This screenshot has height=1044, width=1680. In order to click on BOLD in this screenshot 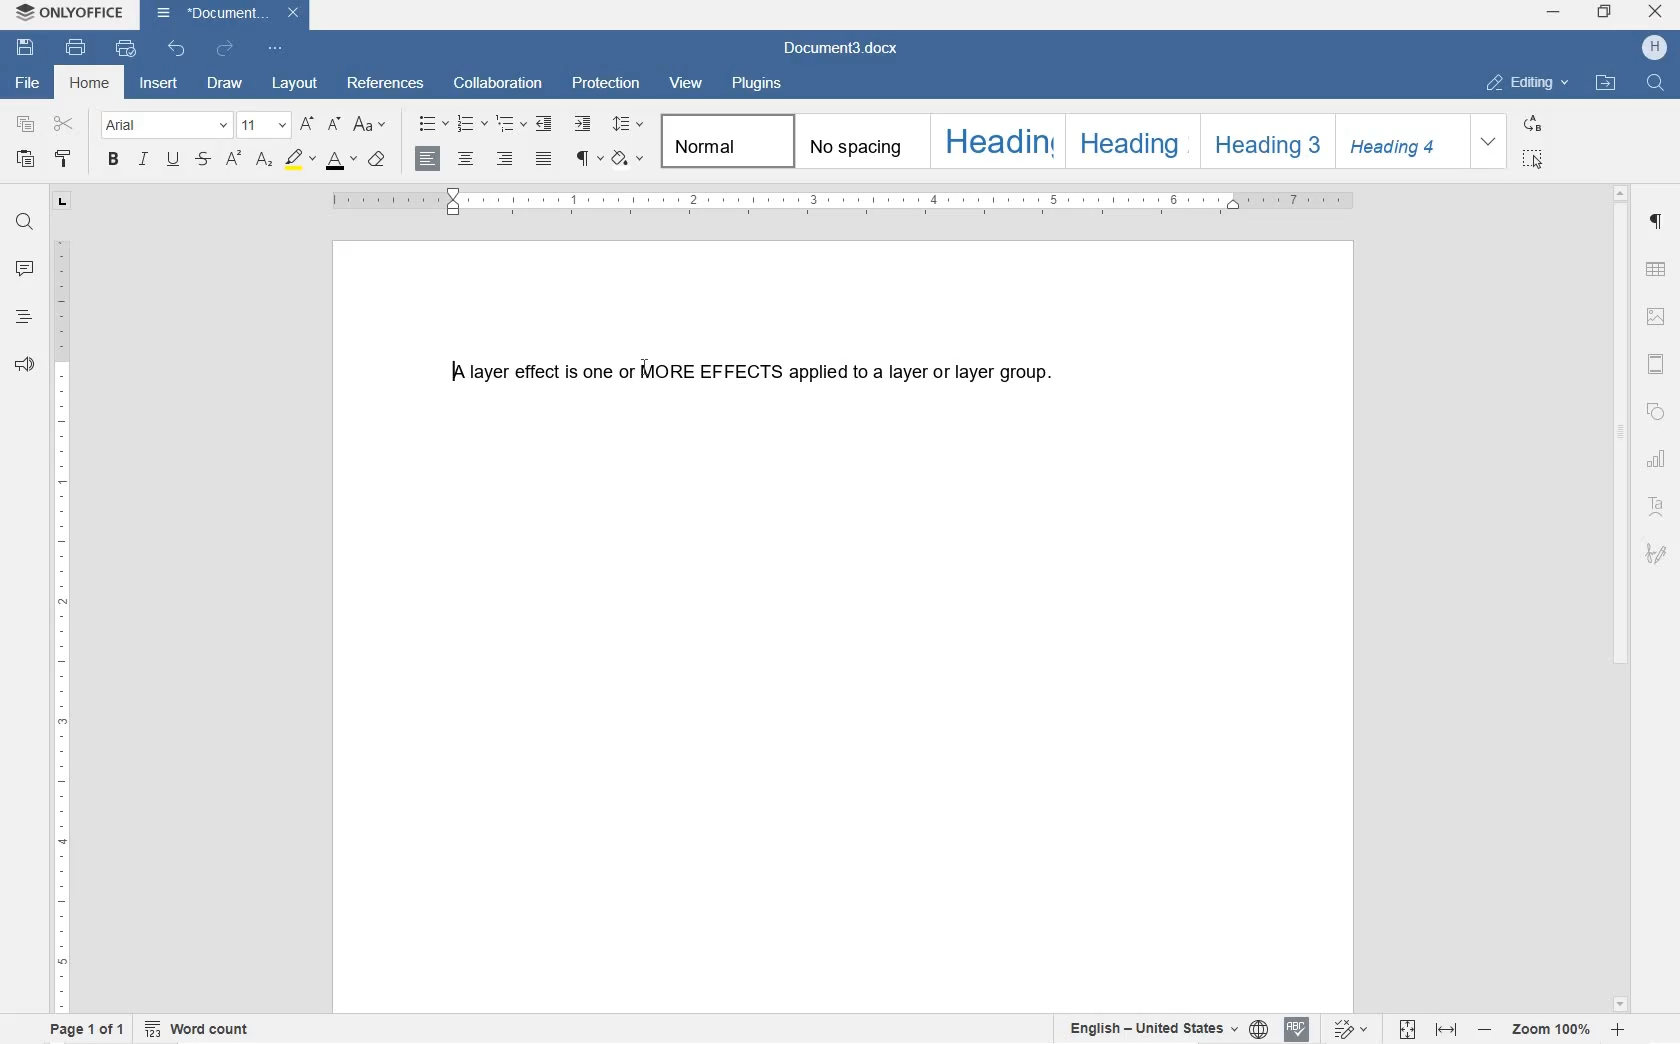, I will do `click(114, 161)`.